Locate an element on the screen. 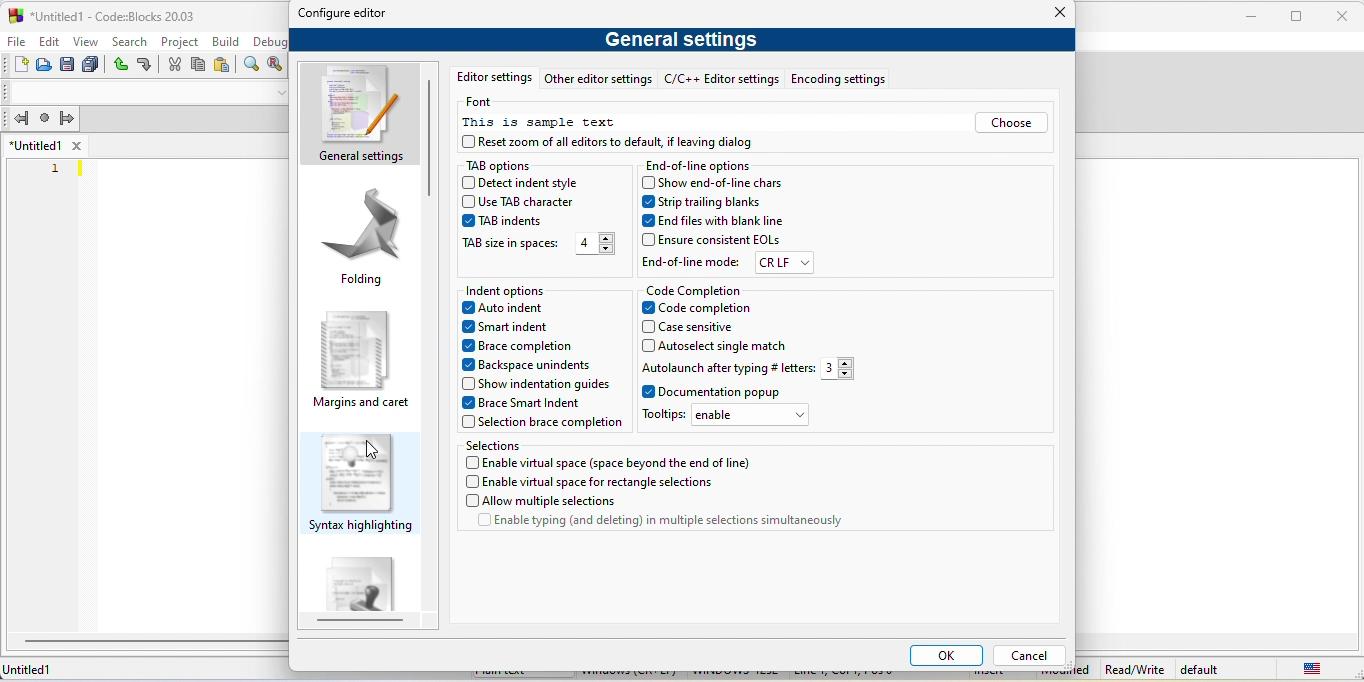 The image size is (1364, 682). tab indent is located at coordinates (503, 221).